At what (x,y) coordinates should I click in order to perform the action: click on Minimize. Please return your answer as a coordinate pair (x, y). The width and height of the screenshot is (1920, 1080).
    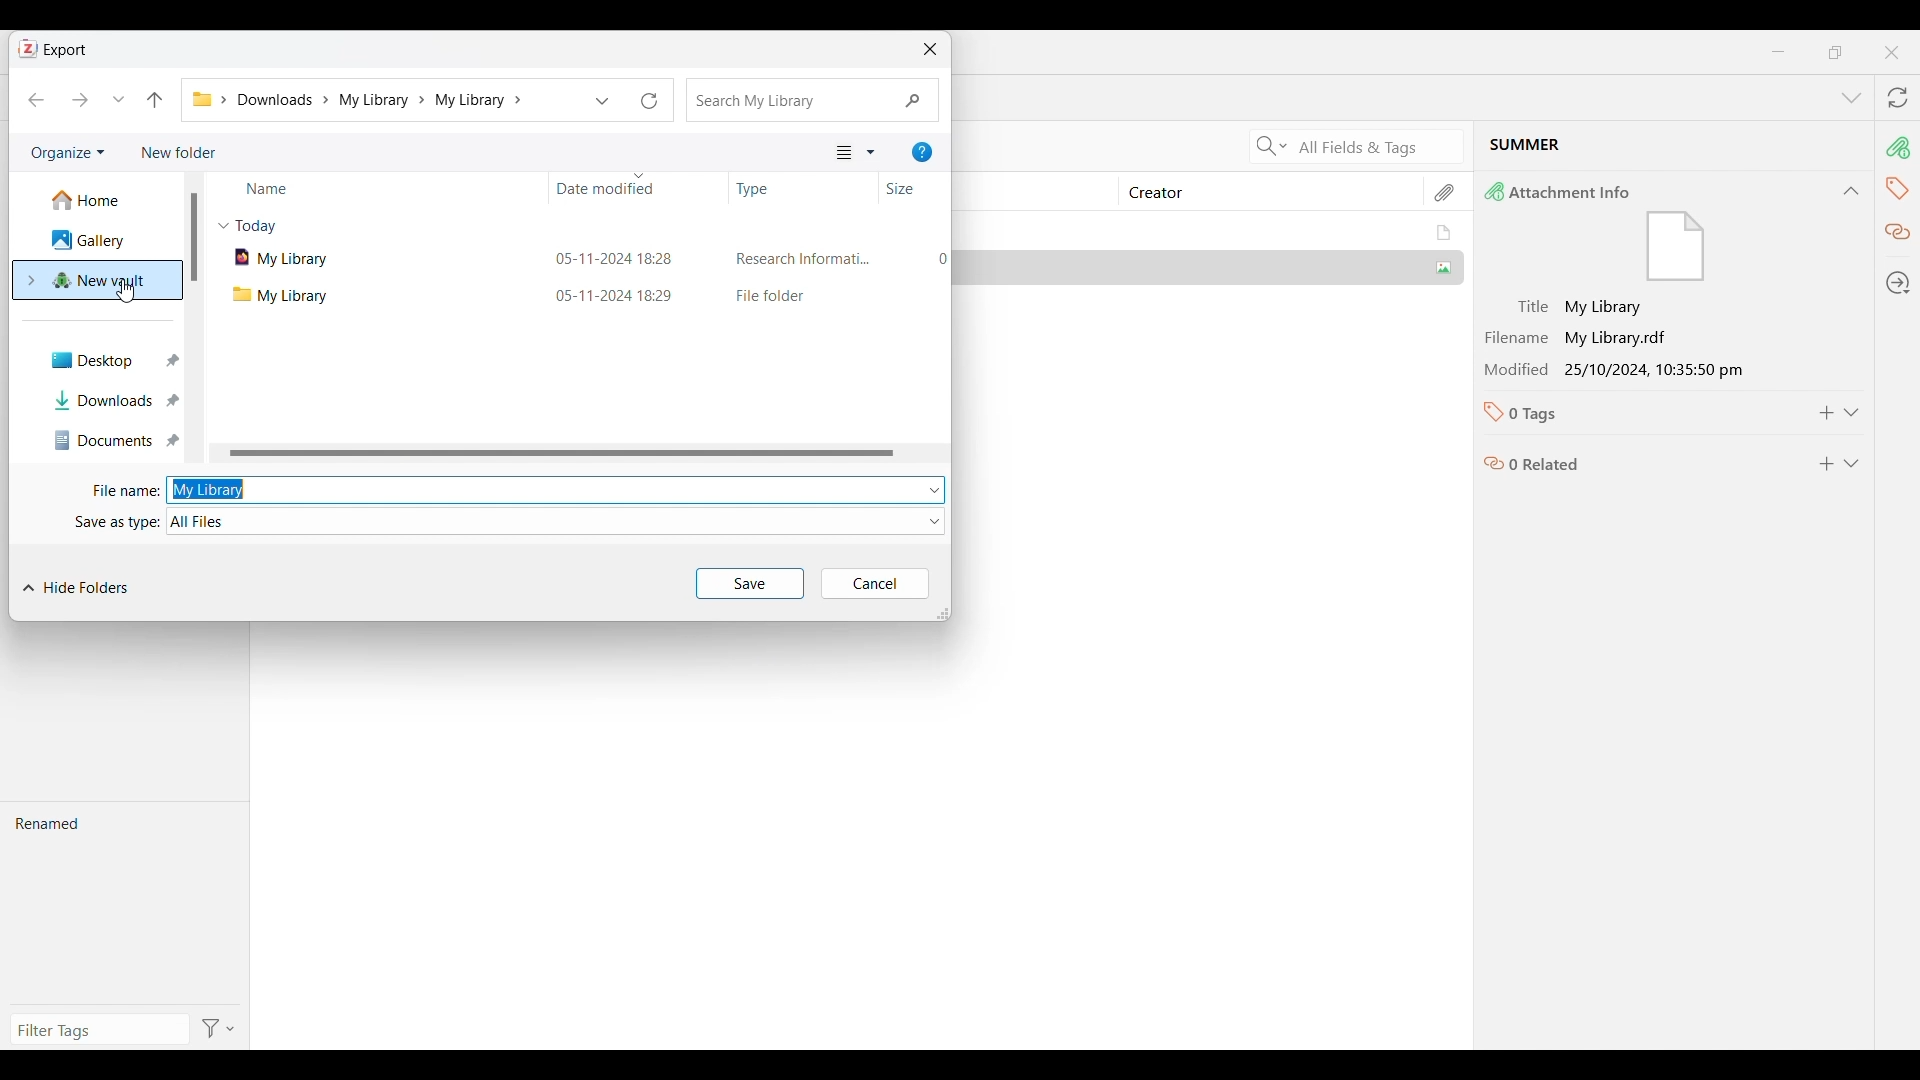
    Looking at the image, I should click on (1777, 51).